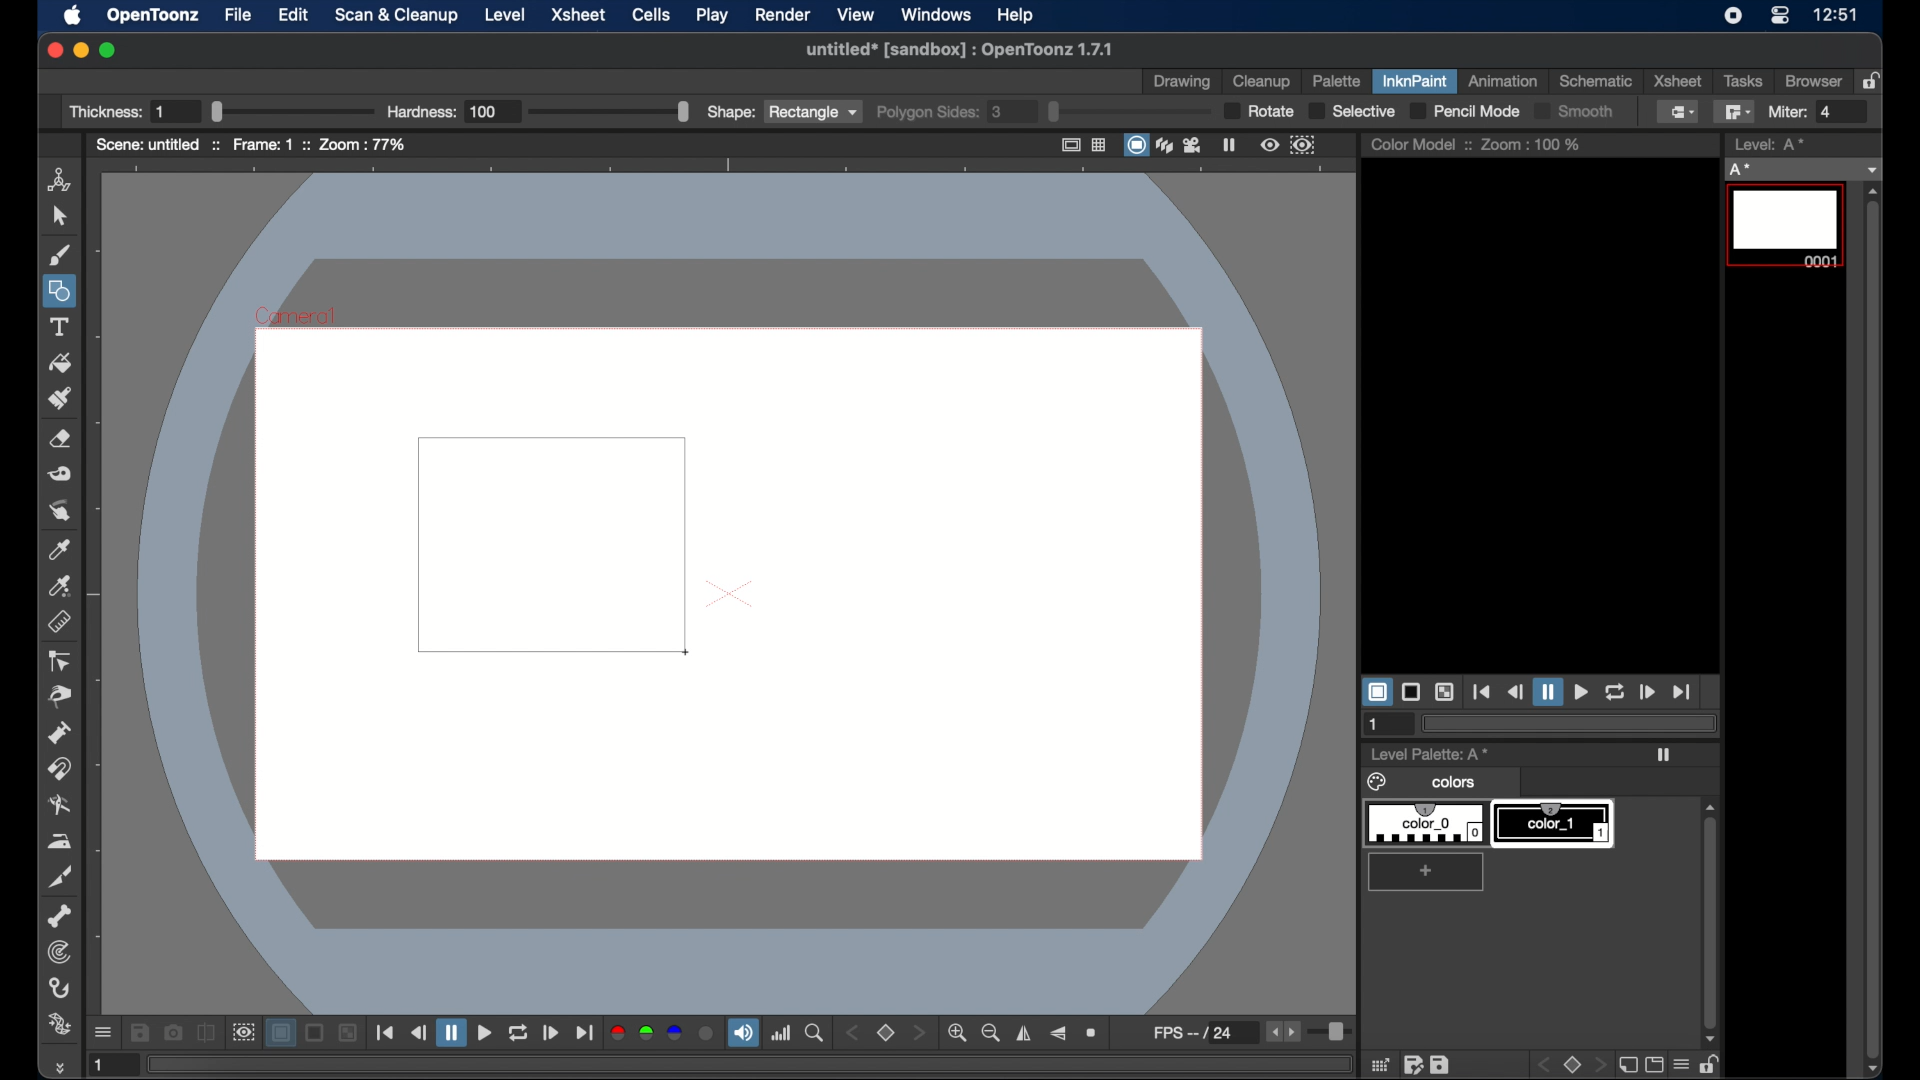  Describe the element at coordinates (686, 652) in the screenshot. I see `cursor` at that location.